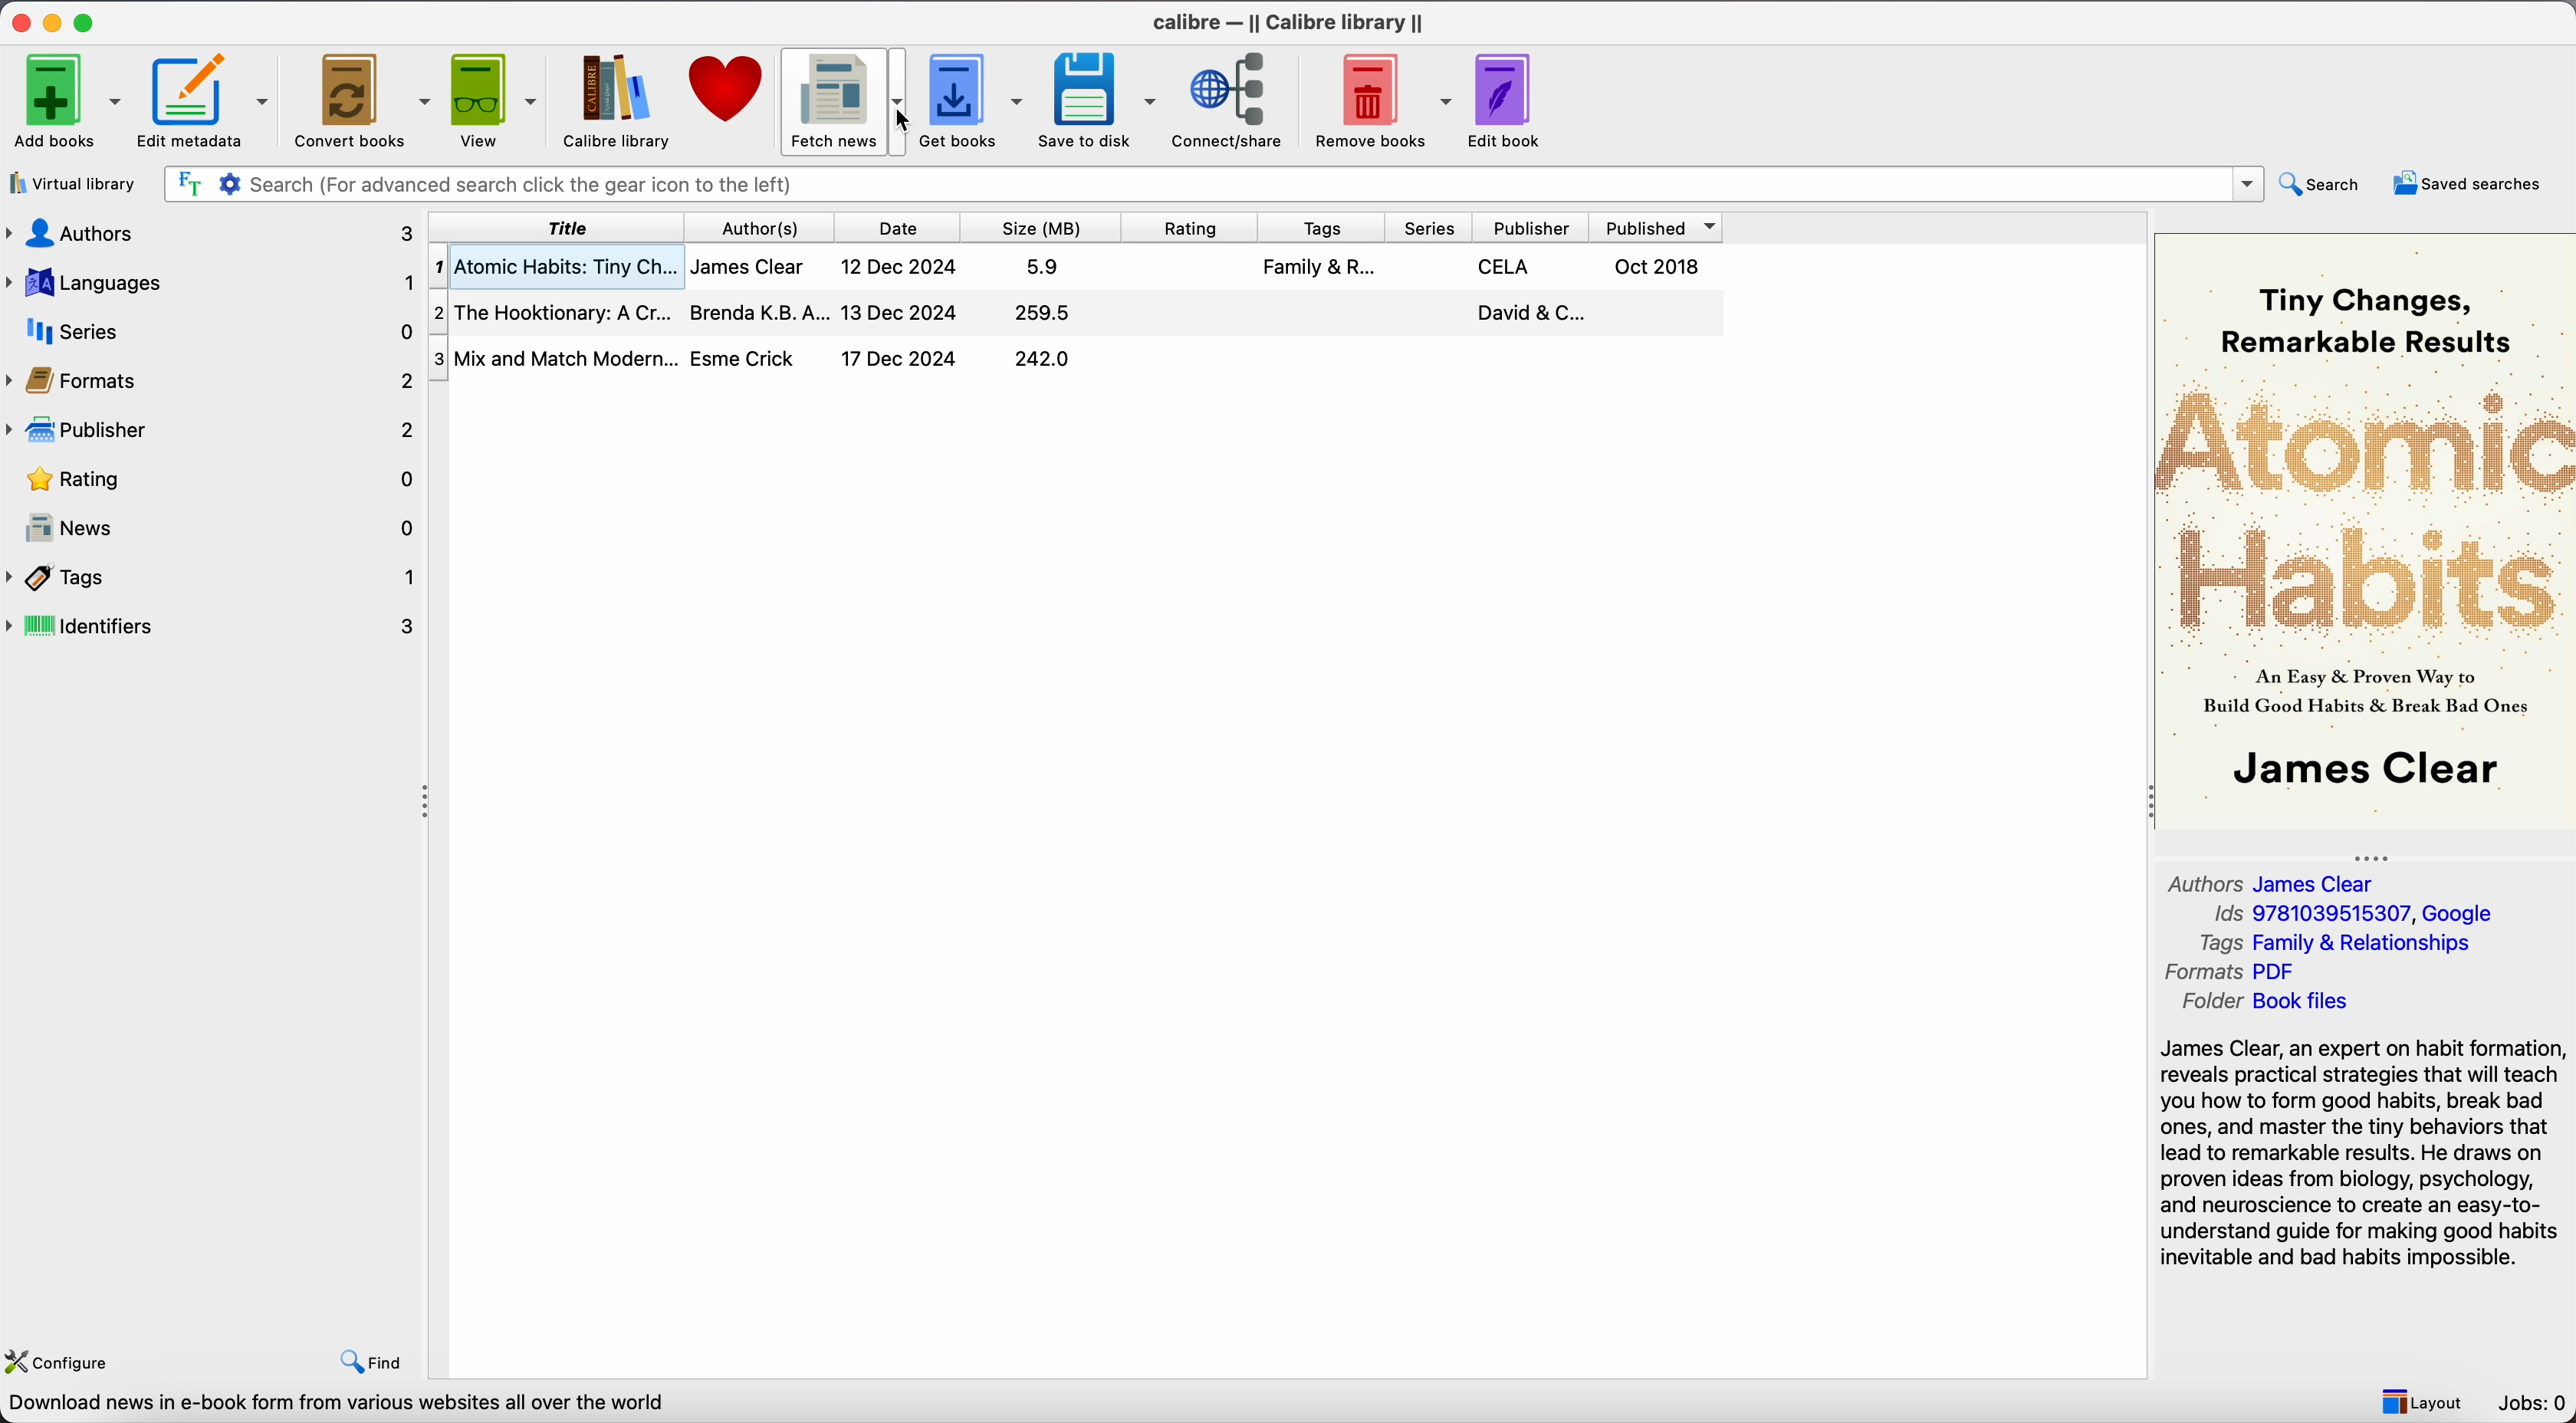 The image size is (2576, 1423). What do you see at coordinates (1043, 359) in the screenshot?
I see `242.0` at bounding box center [1043, 359].